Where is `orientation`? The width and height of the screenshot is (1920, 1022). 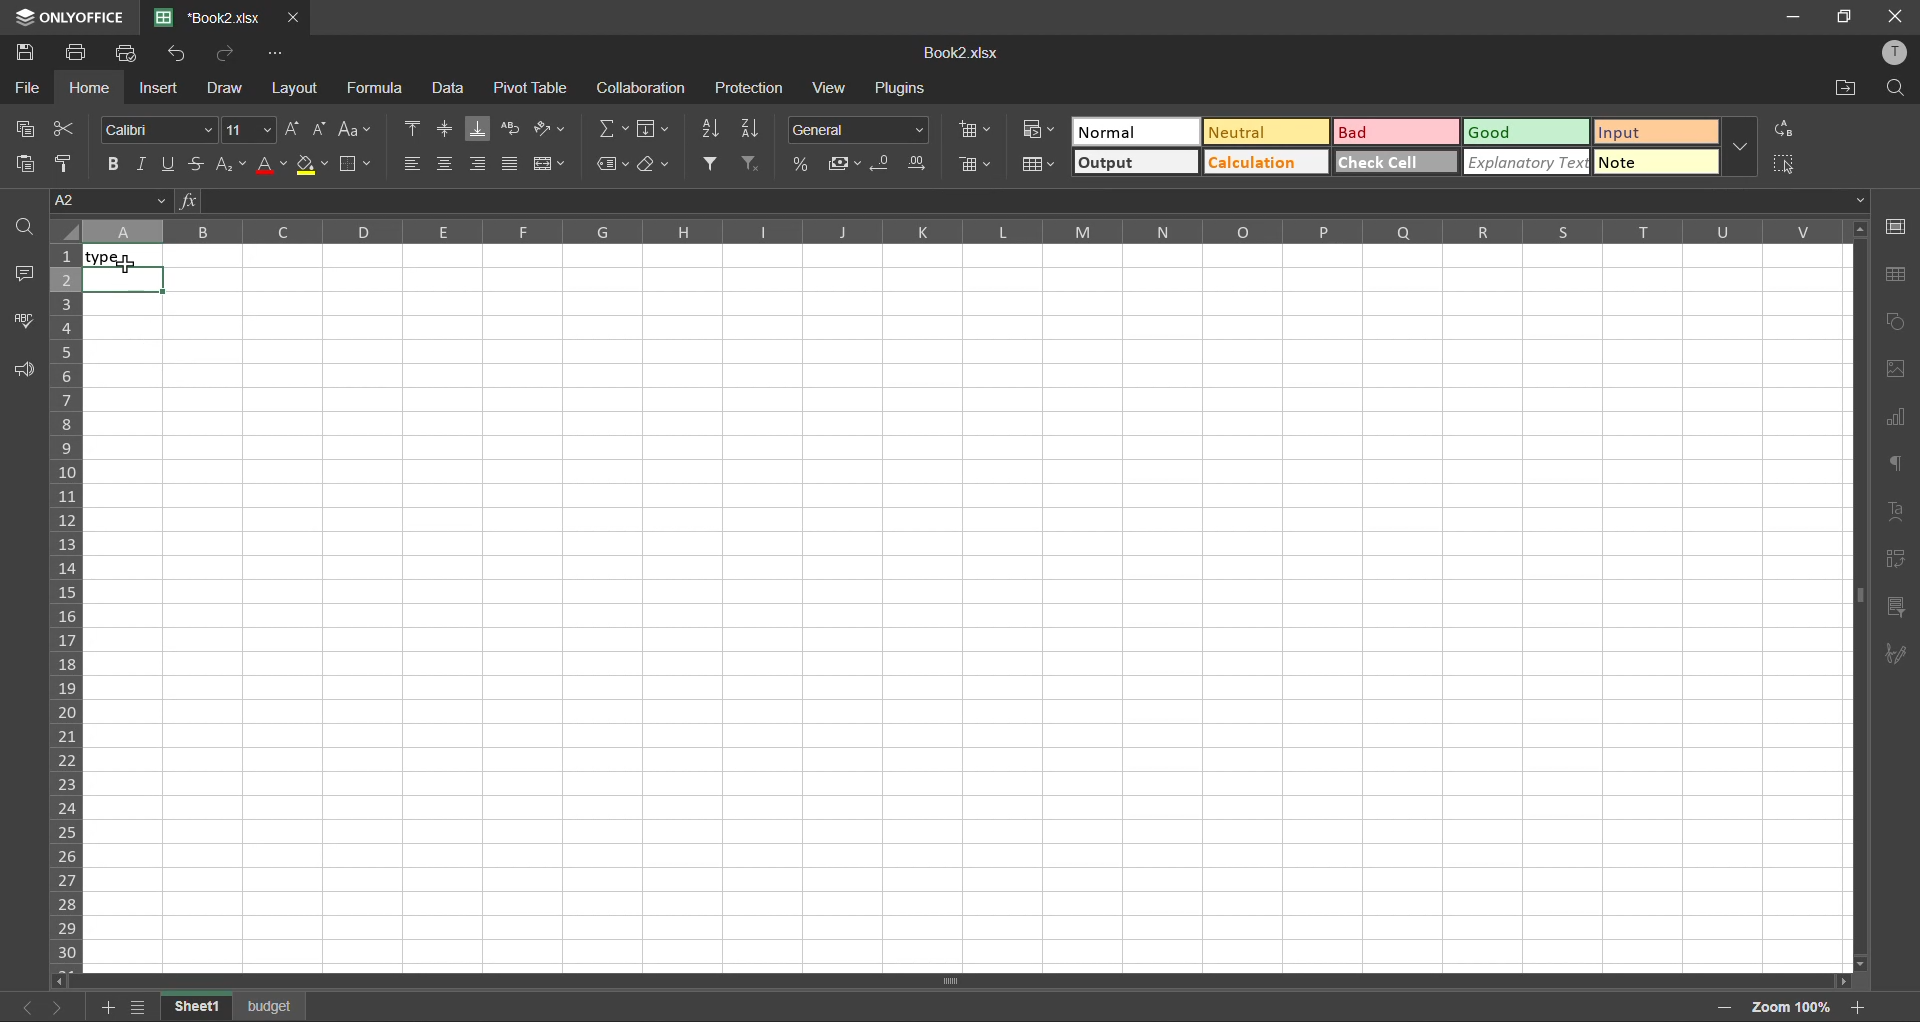 orientation is located at coordinates (548, 128).